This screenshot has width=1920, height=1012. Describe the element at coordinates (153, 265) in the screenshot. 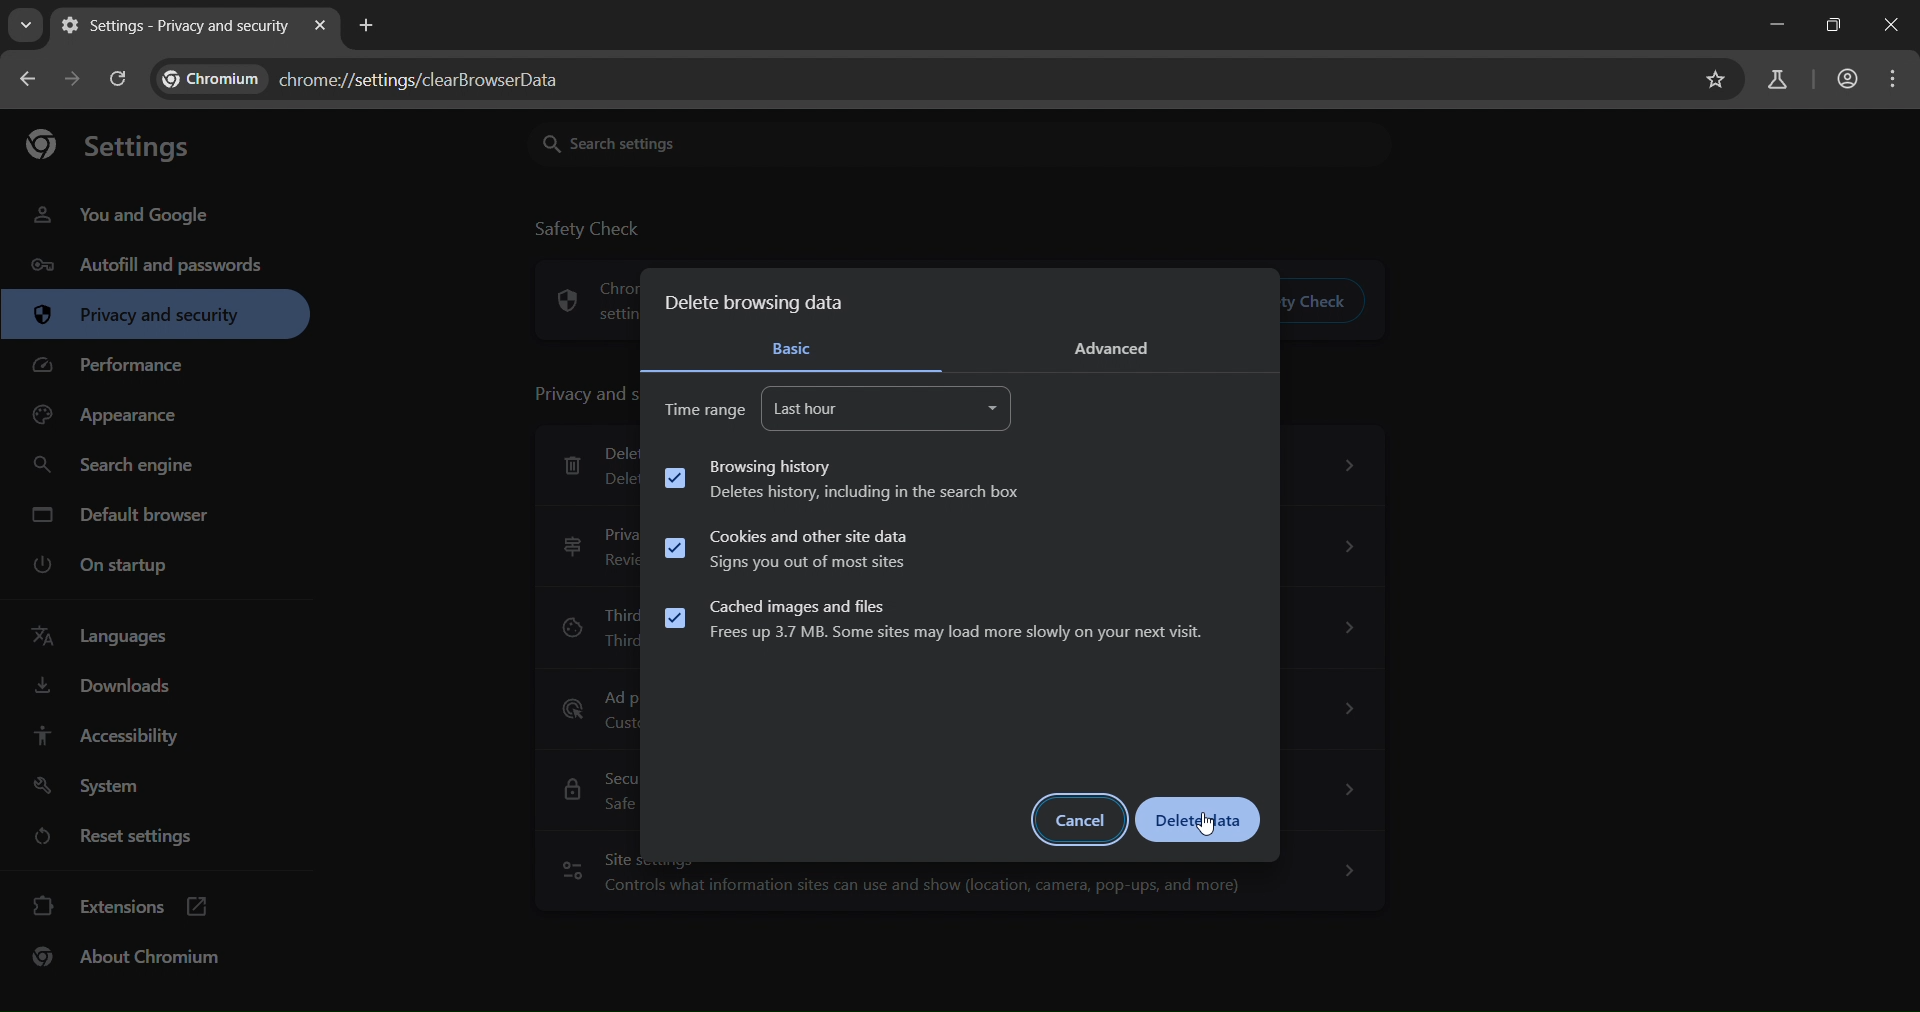

I see `autofill and passwords` at that location.